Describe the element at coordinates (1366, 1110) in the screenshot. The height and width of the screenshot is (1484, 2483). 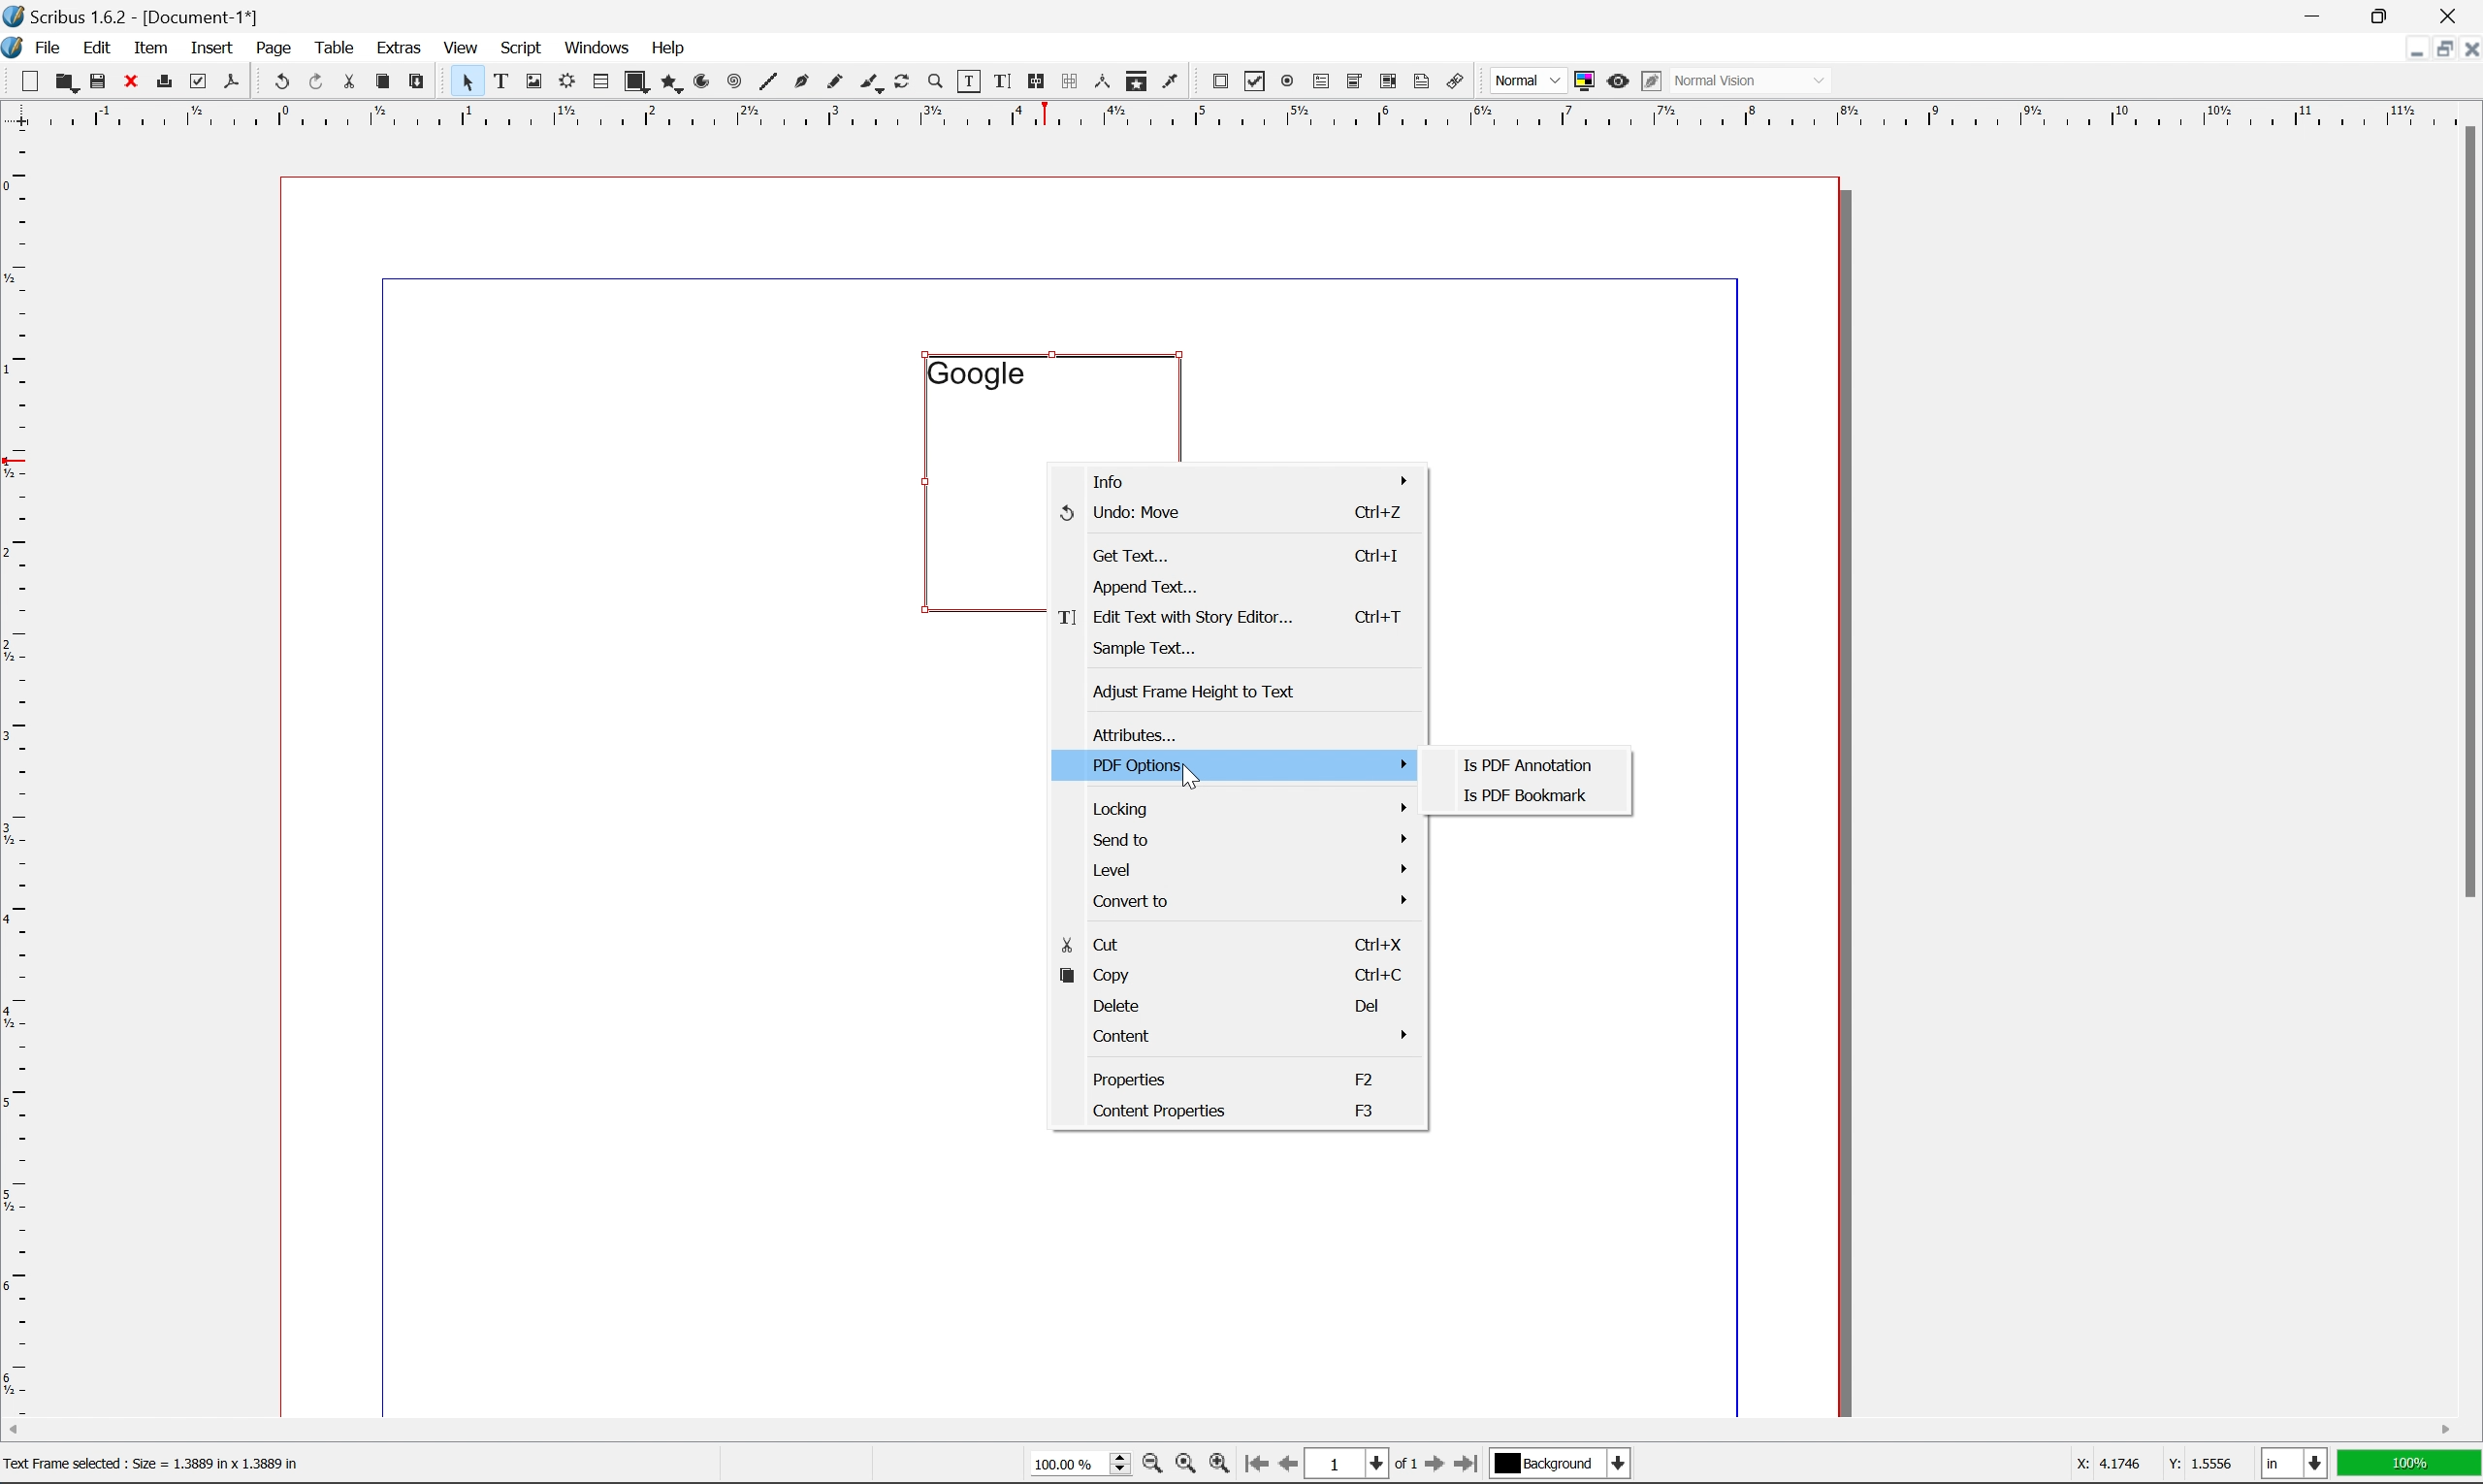
I see `F3` at that location.